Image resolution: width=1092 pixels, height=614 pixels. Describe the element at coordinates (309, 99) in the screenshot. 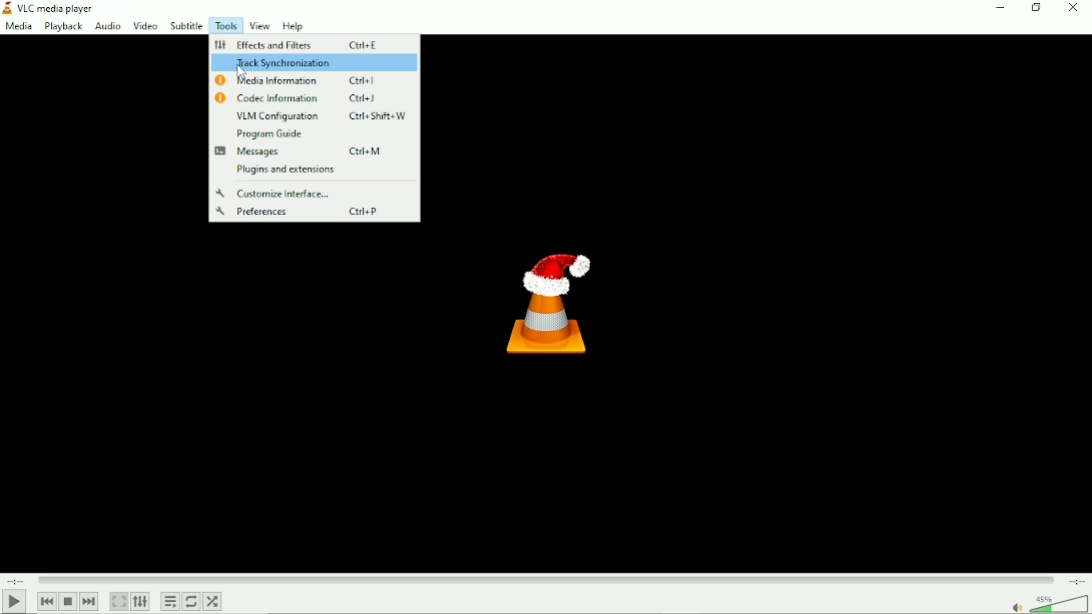

I see `Codec information` at that location.